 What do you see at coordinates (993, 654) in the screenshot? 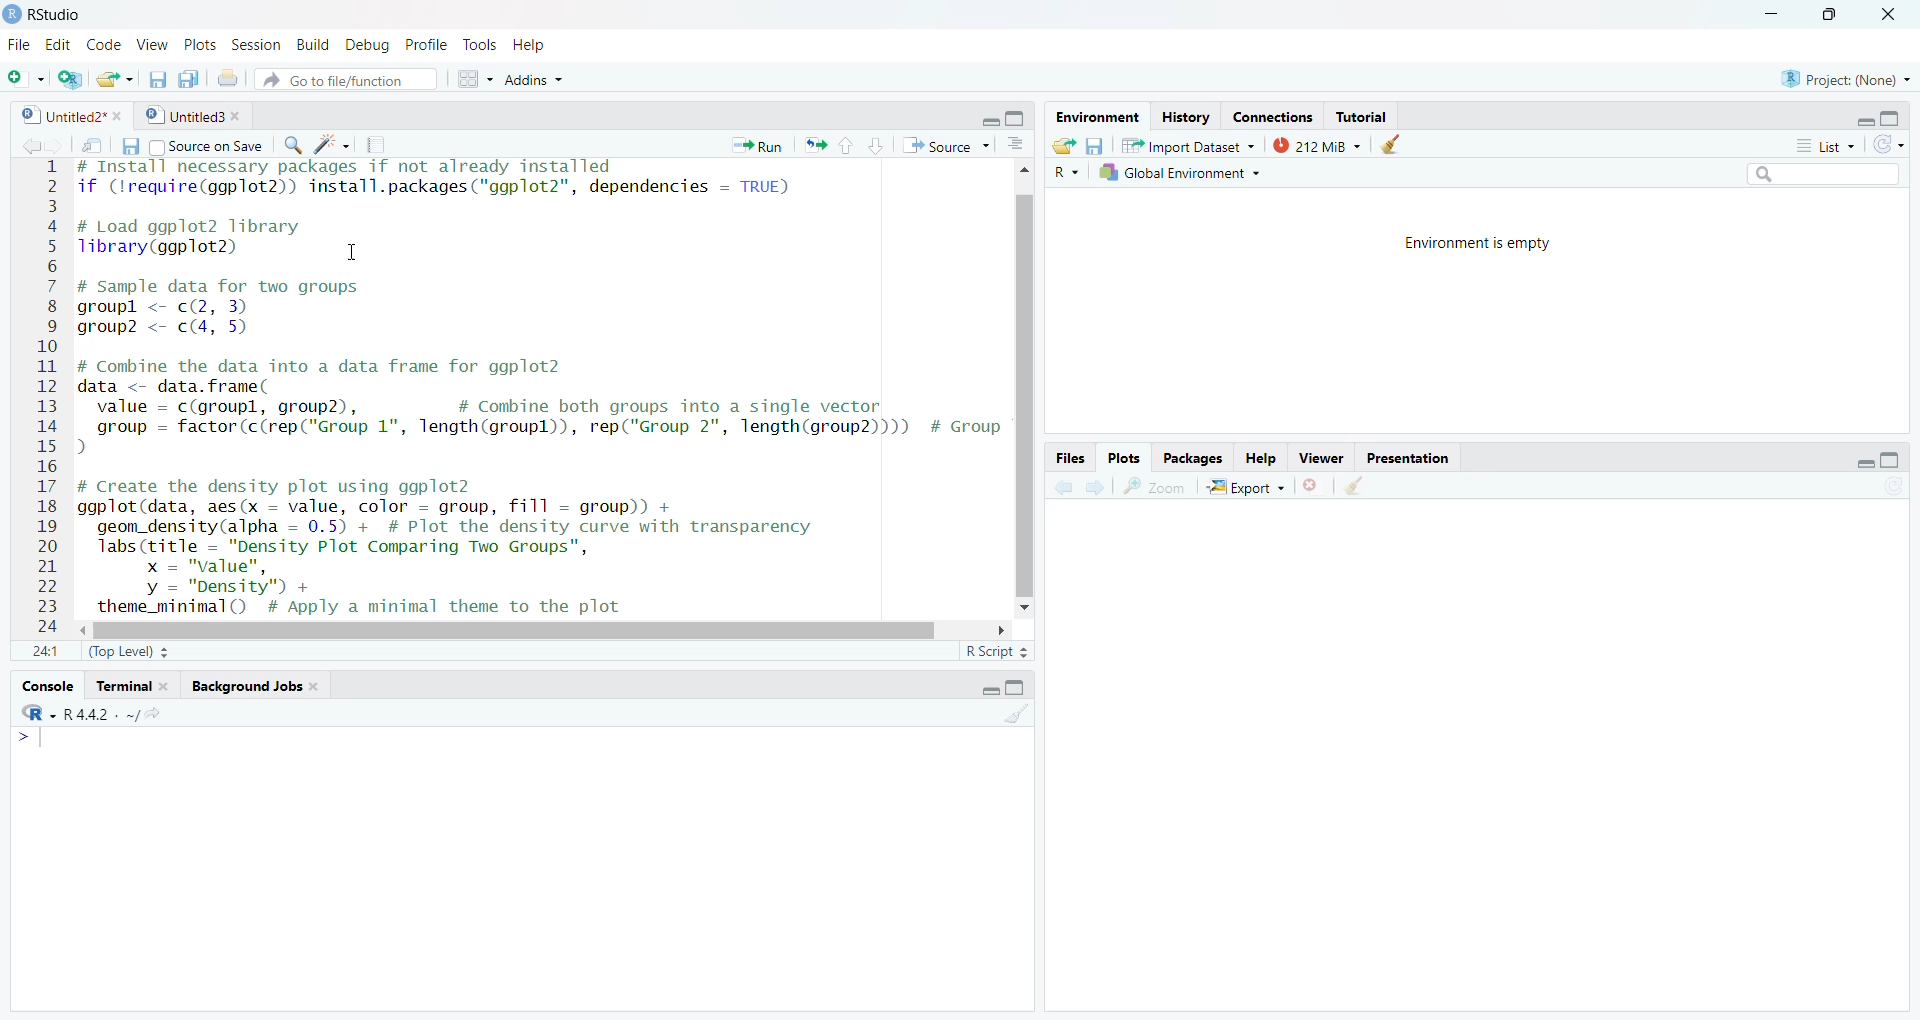
I see `R SCRIPT` at bounding box center [993, 654].